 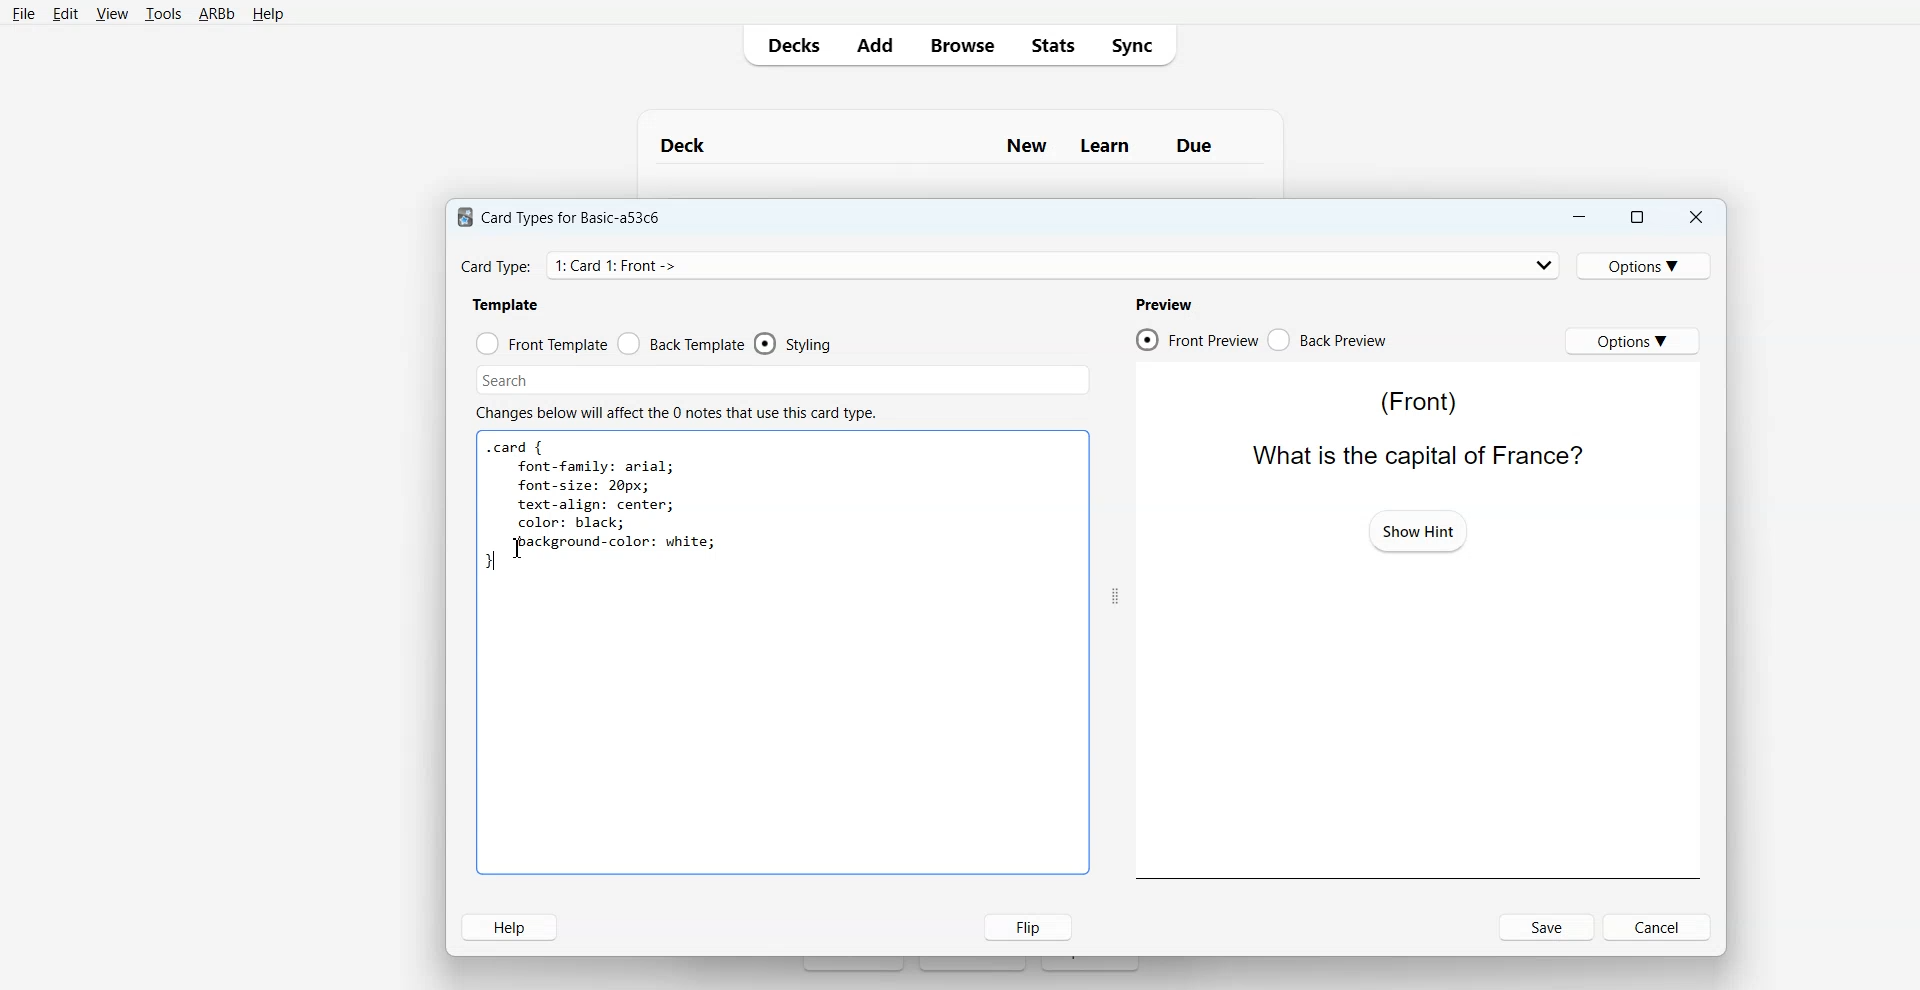 What do you see at coordinates (66, 14) in the screenshot?
I see `Edit` at bounding box center [66, 14].